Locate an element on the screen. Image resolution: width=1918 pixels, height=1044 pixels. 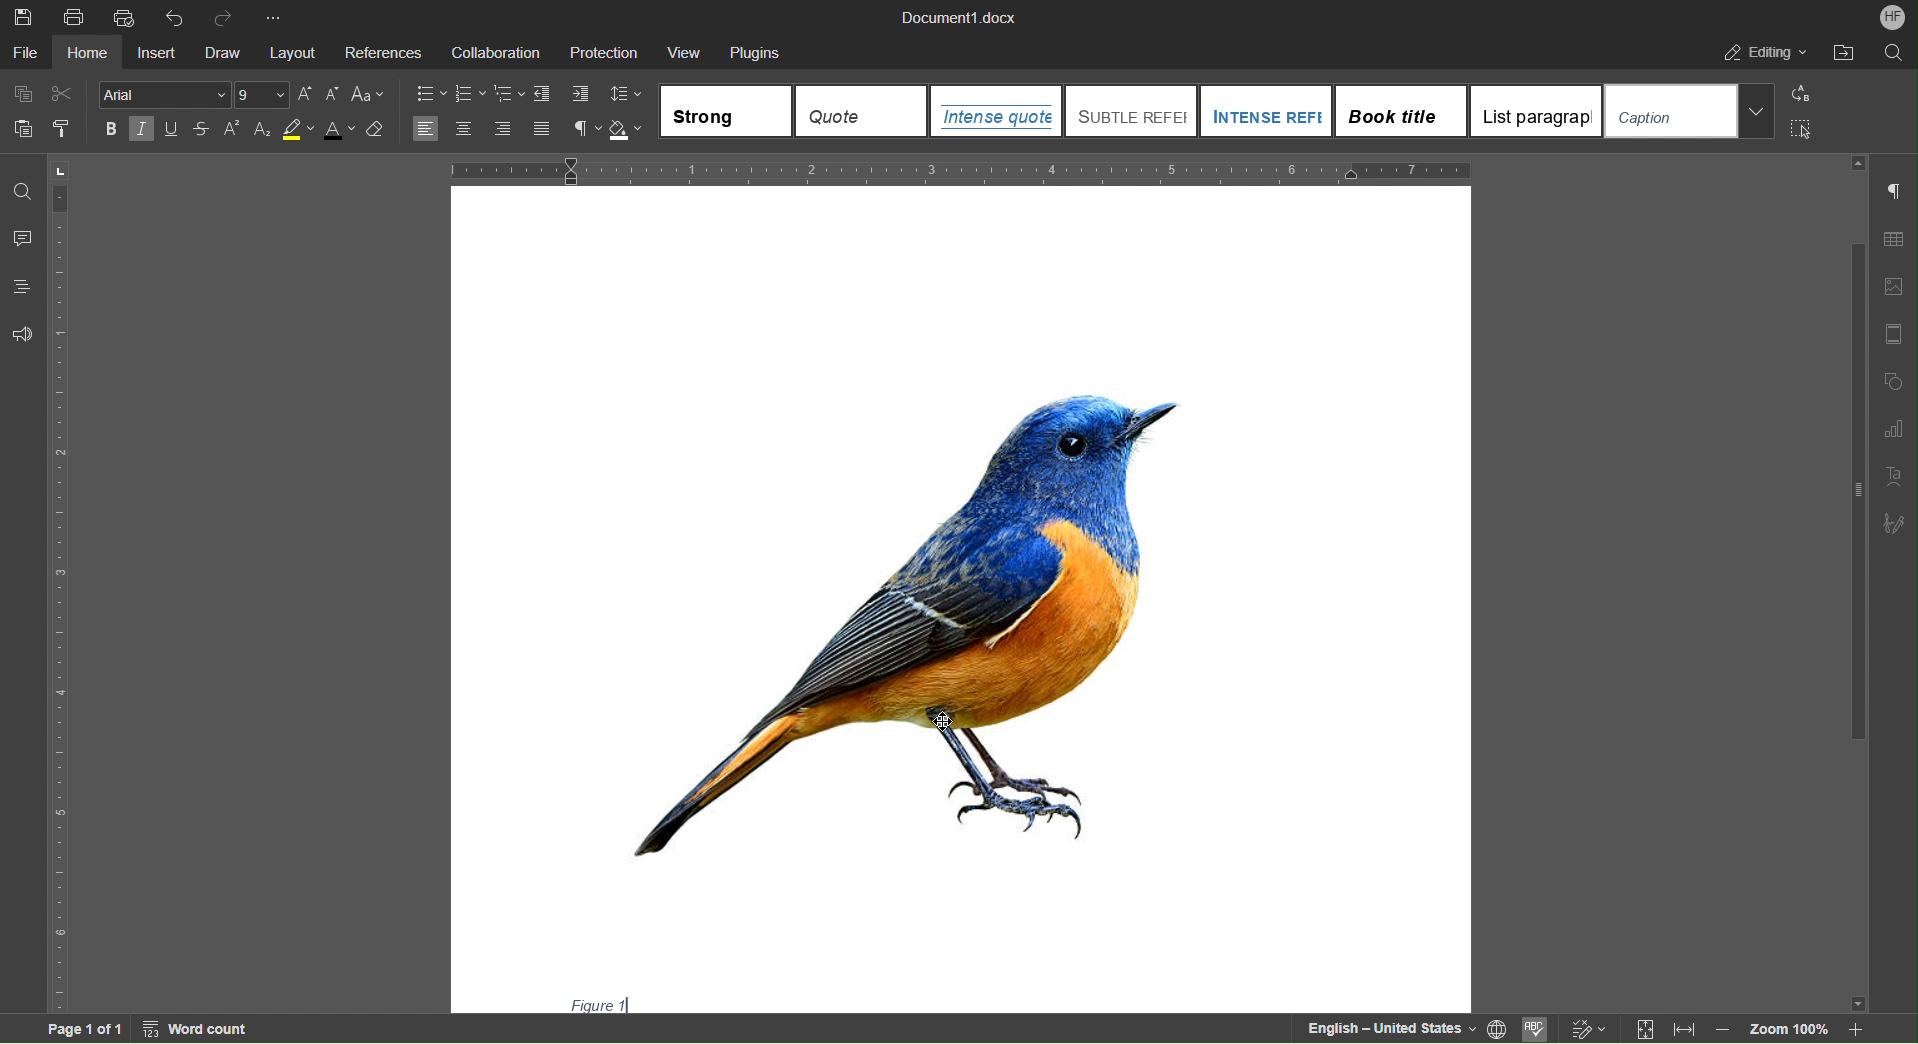
Decrease Indent is located at coordinates (544, 93).